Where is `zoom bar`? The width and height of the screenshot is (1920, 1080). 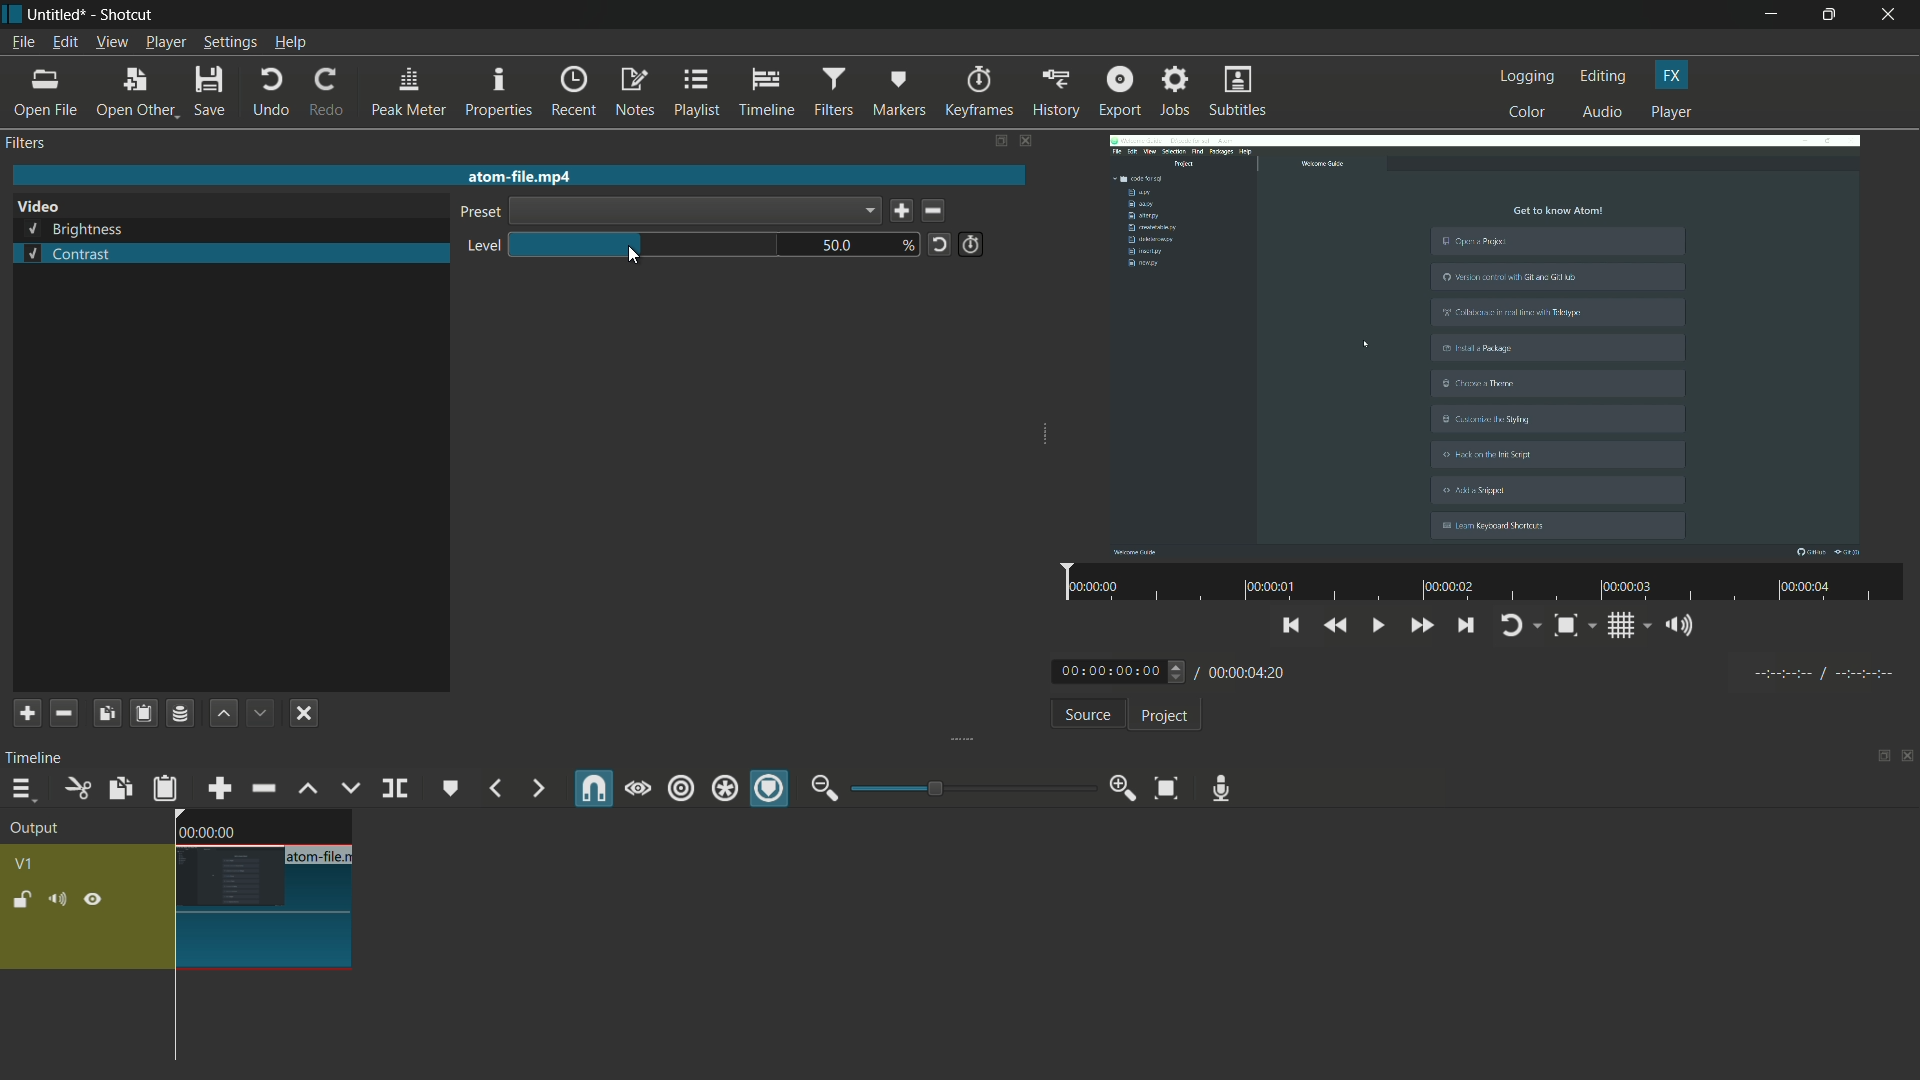 zoom bar is located at coordinates (965, 787).